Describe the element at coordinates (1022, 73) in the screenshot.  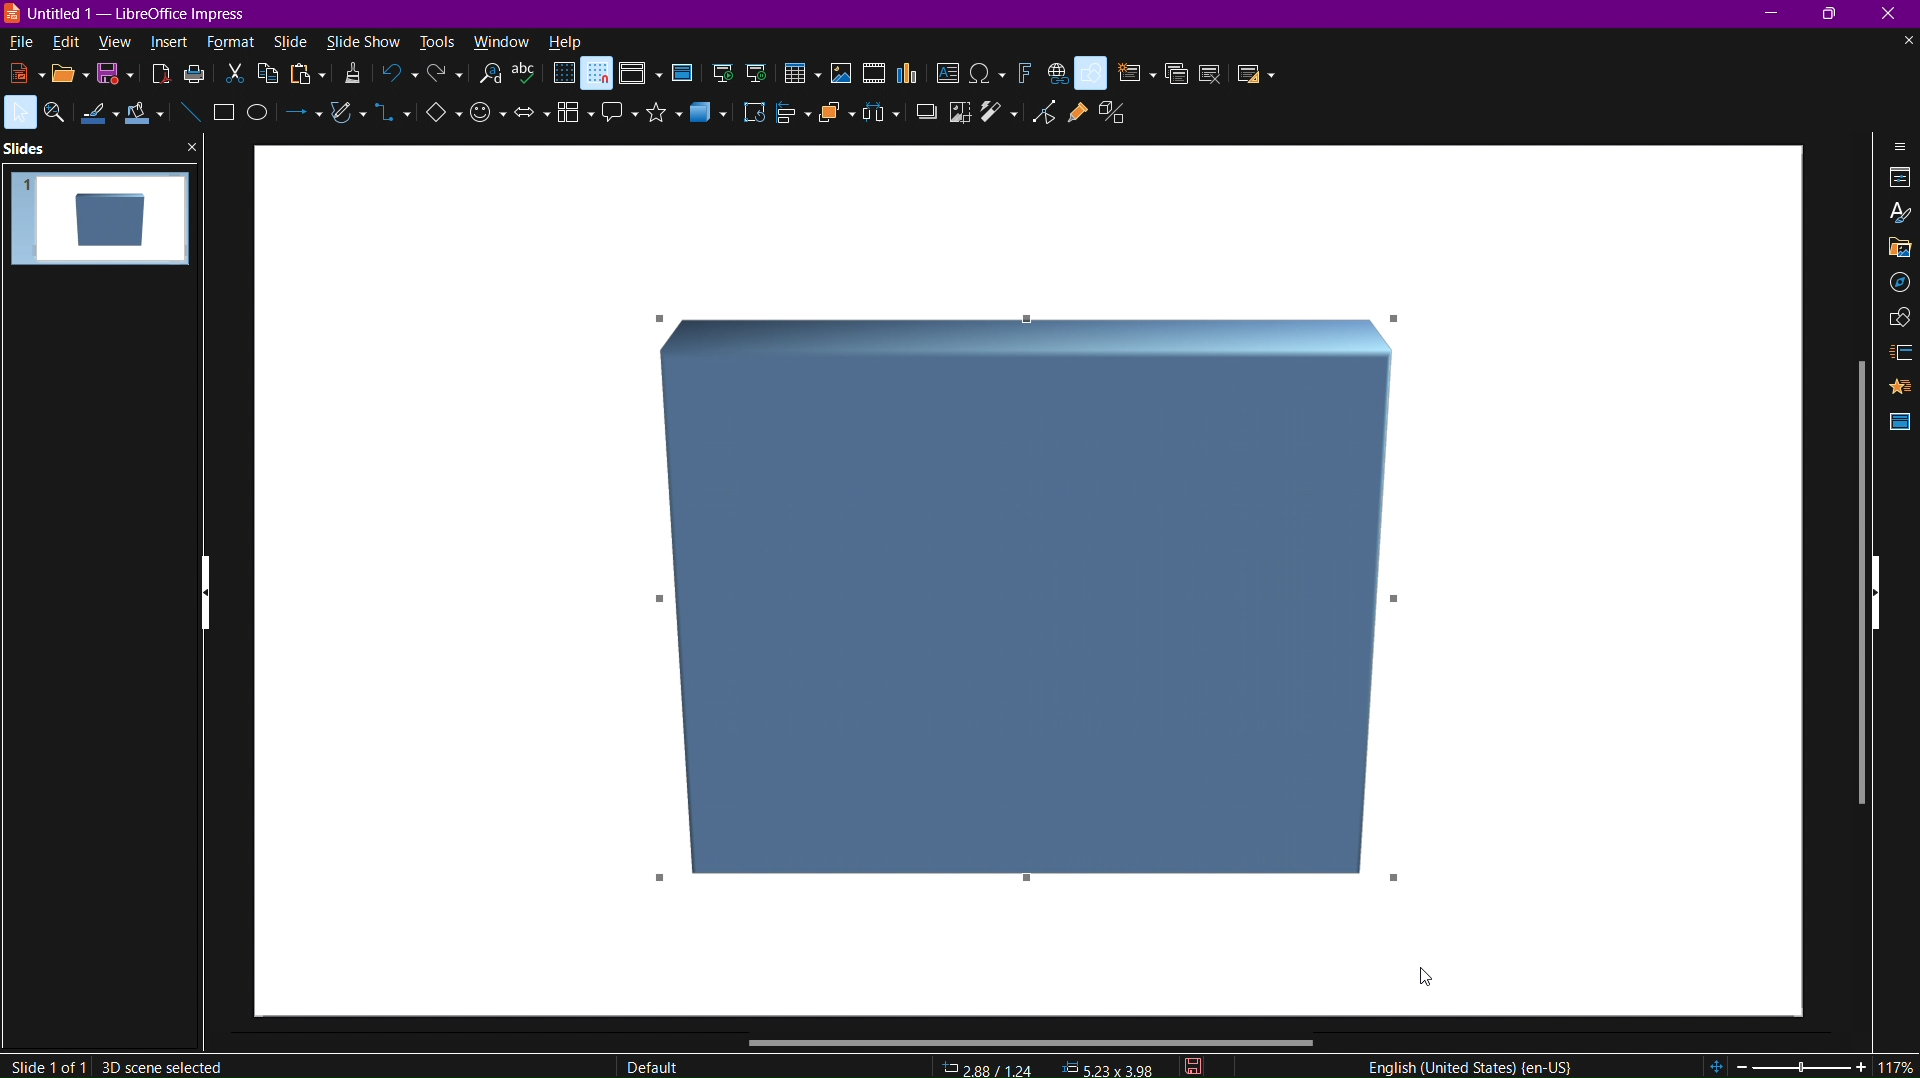
I see `Insert Fontwork Text` at that location.